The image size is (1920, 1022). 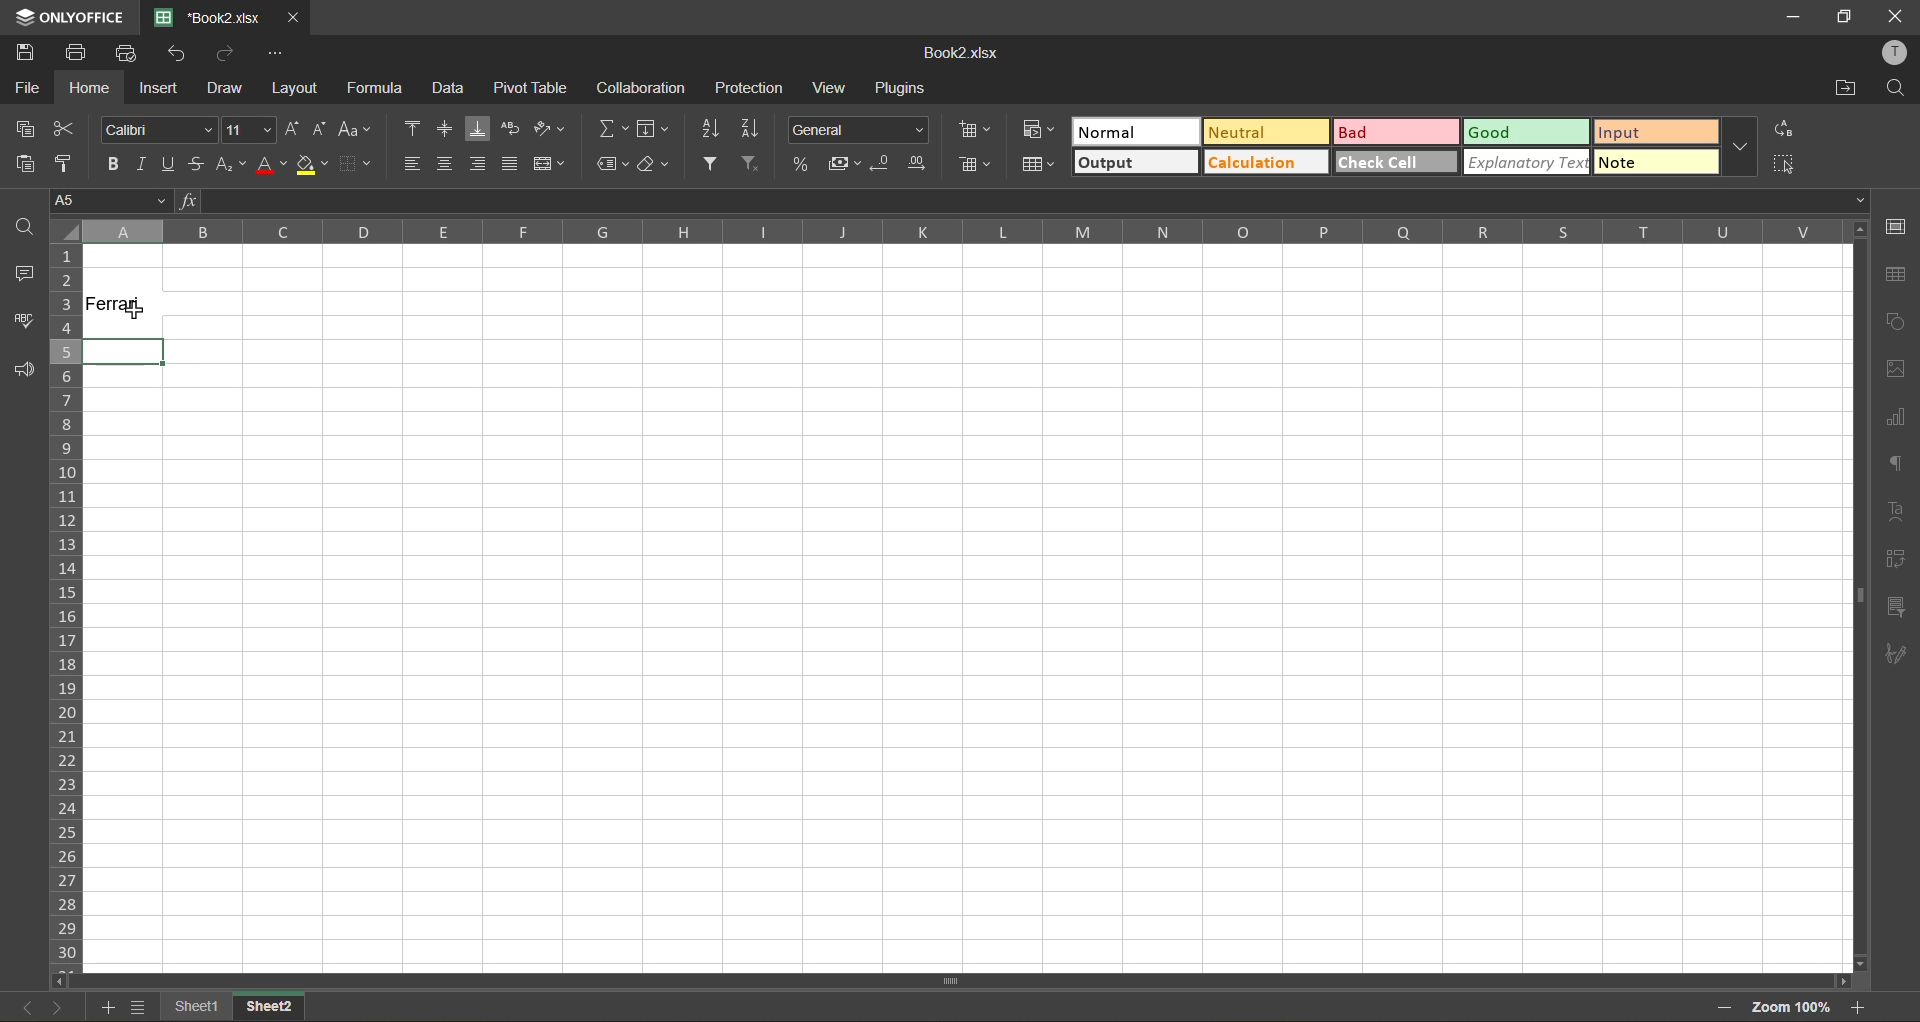 What do you see at coordinates (834, 88) in the screenshot?
I see `view` at bounding box center [834, 88].